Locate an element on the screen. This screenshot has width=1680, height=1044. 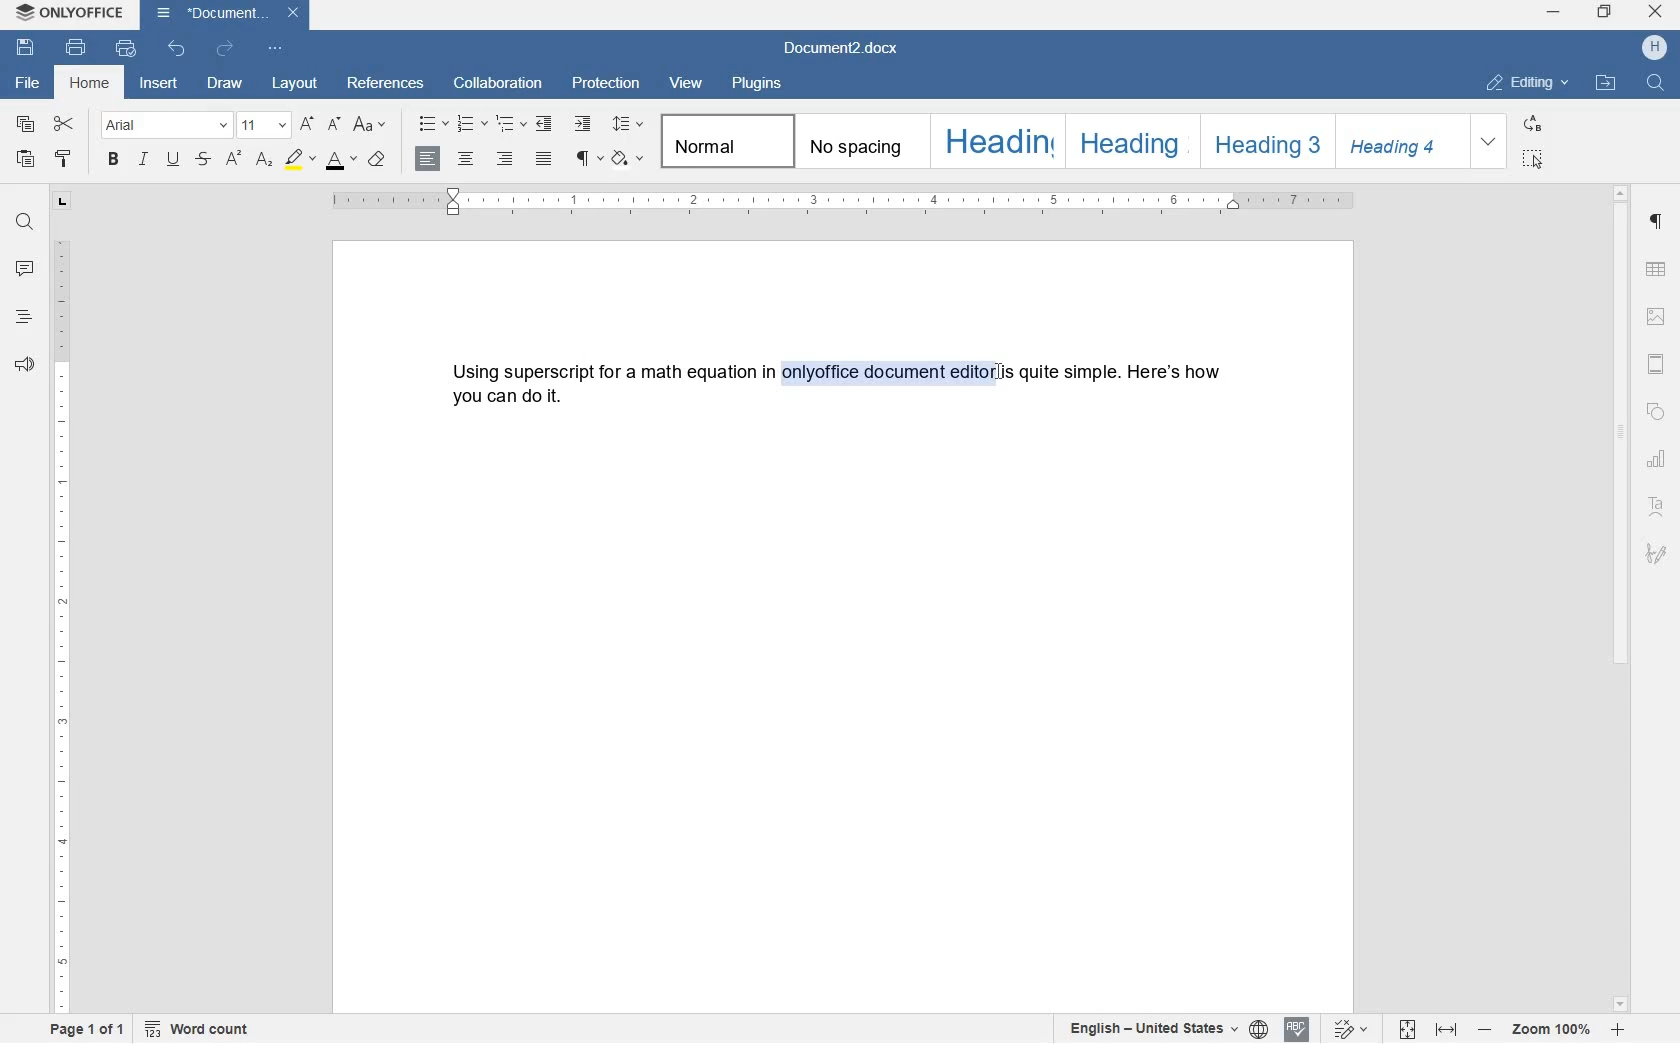
clear style is located at coordinates (378, 160).